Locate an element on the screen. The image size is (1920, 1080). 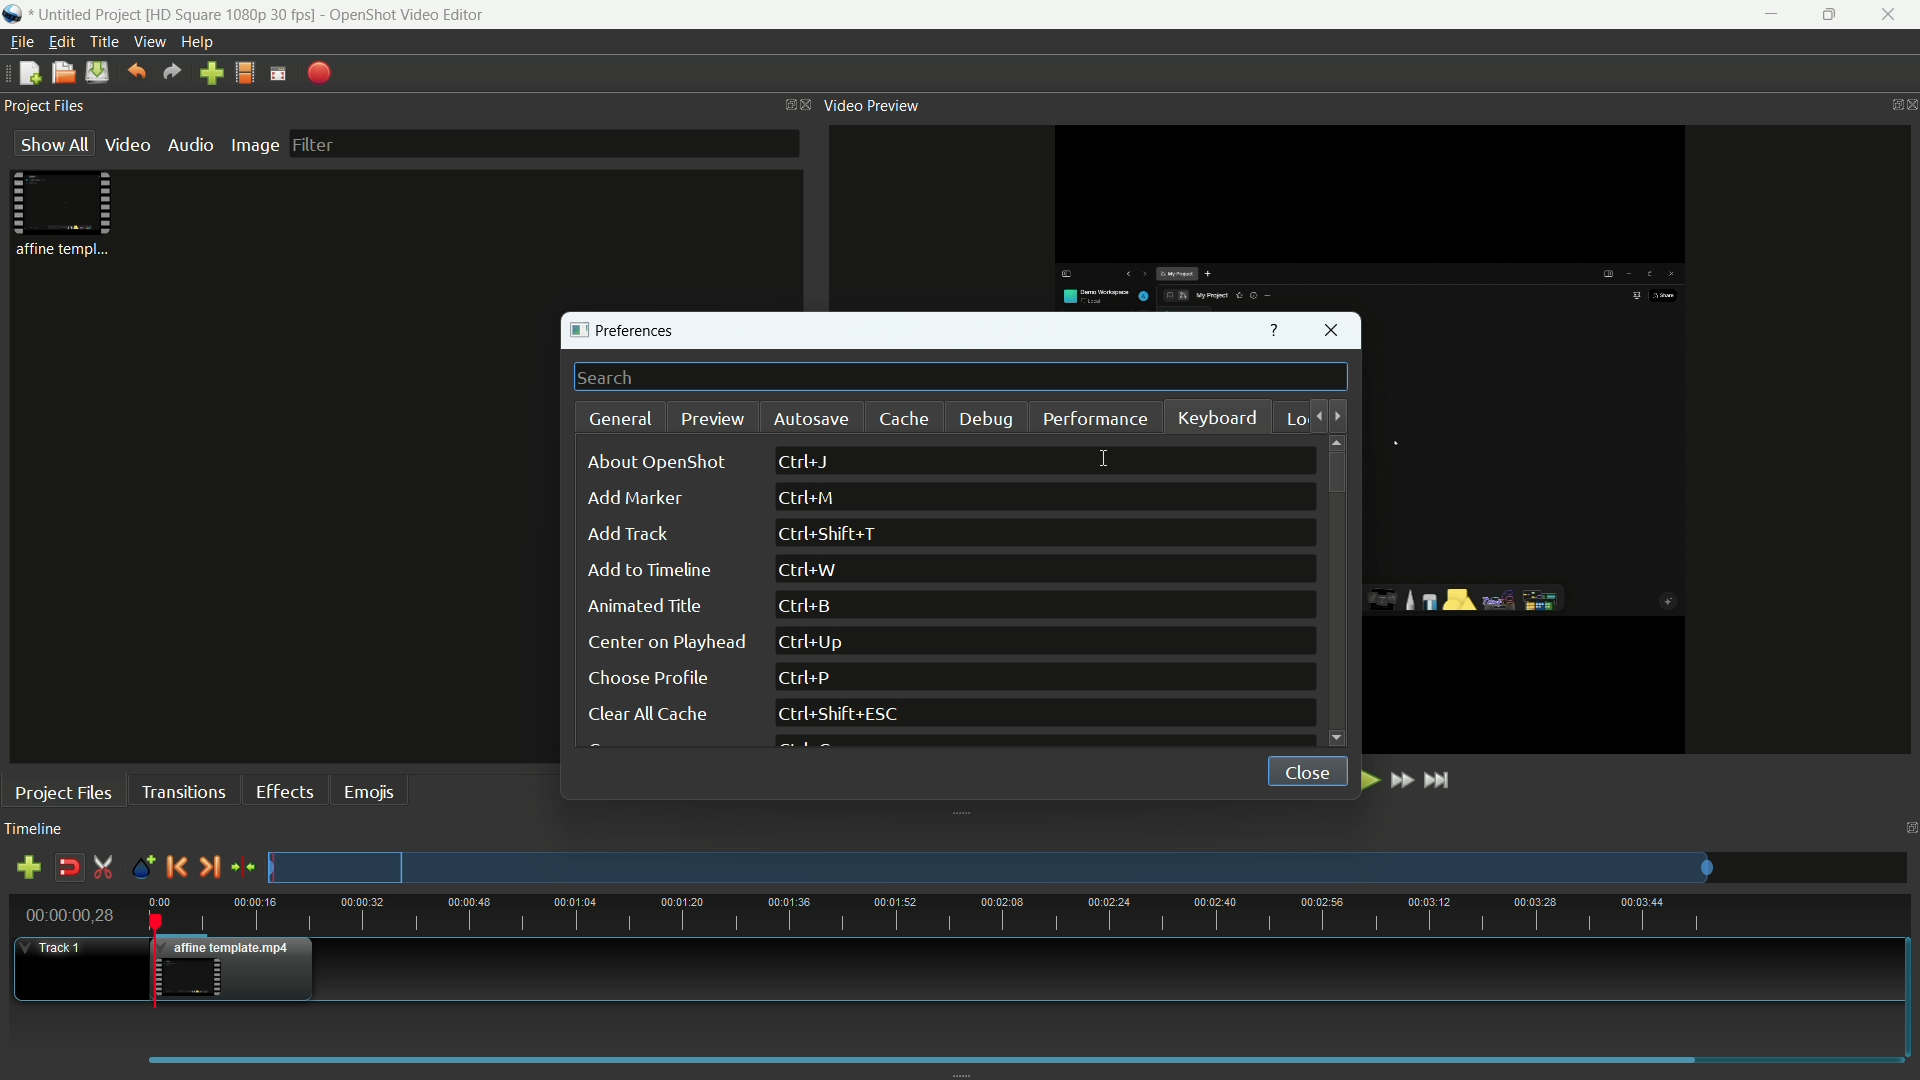
close timeline is located at coordinates (1908, 828).